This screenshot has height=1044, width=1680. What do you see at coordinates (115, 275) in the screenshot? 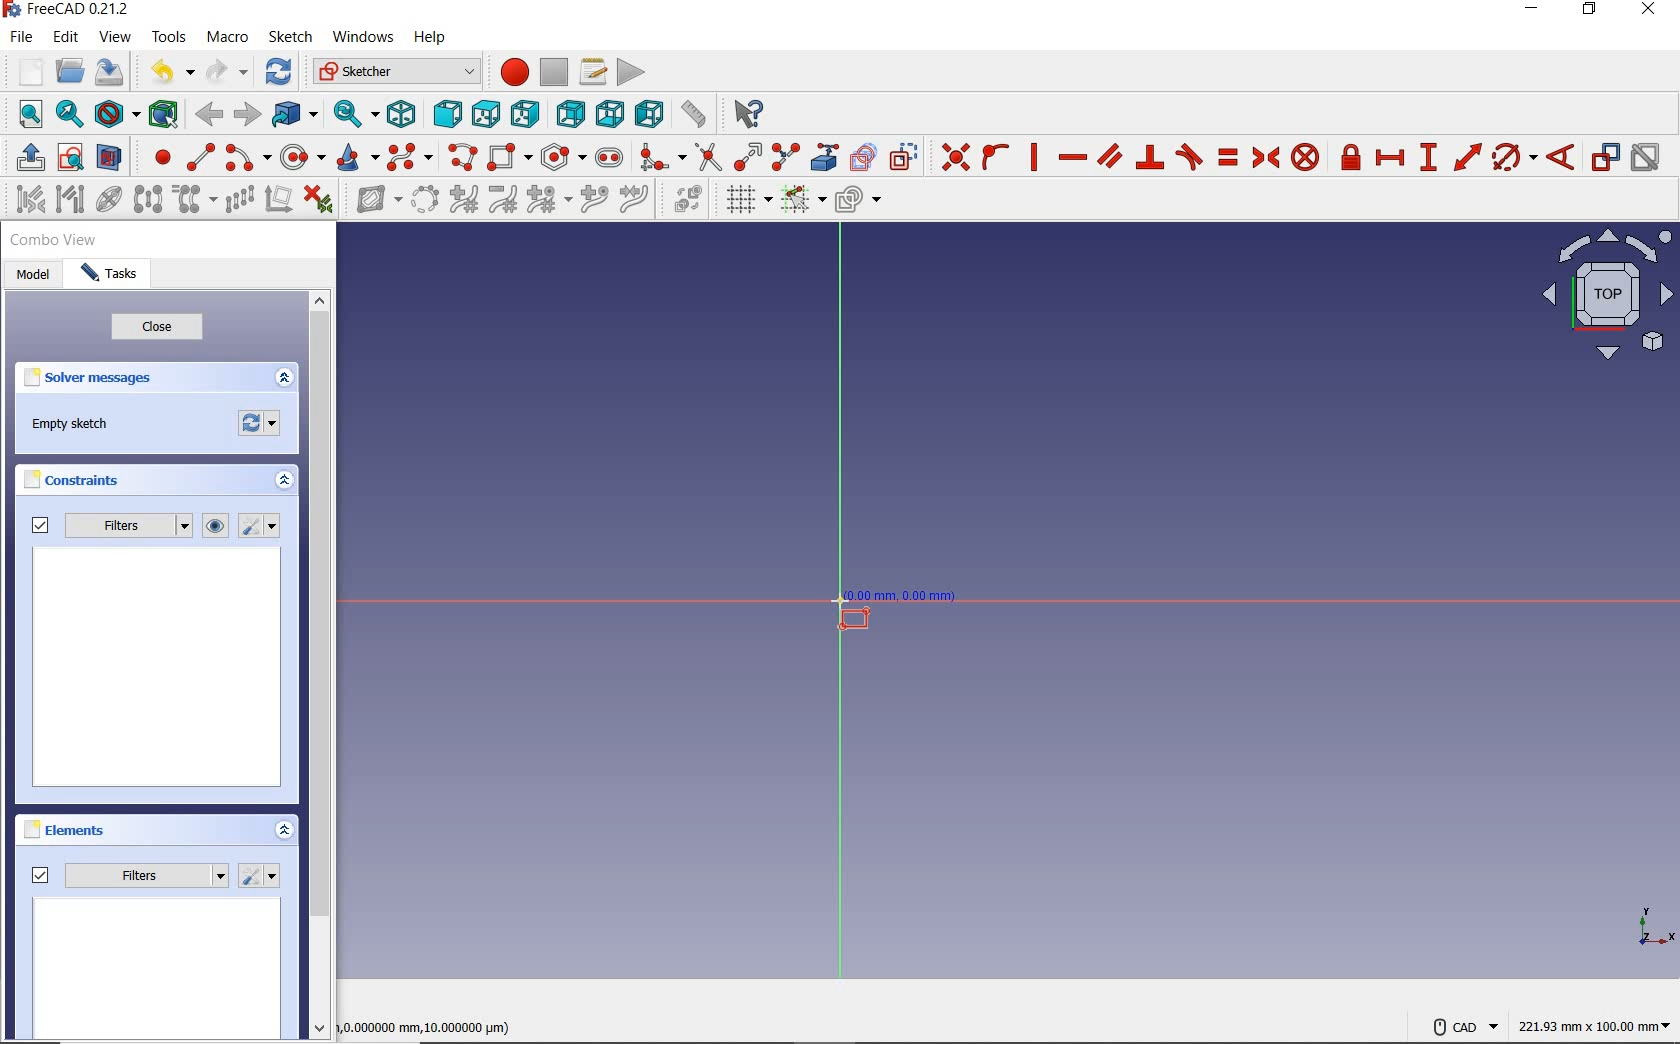
I see `tasks` at bounding box center [115, 275].